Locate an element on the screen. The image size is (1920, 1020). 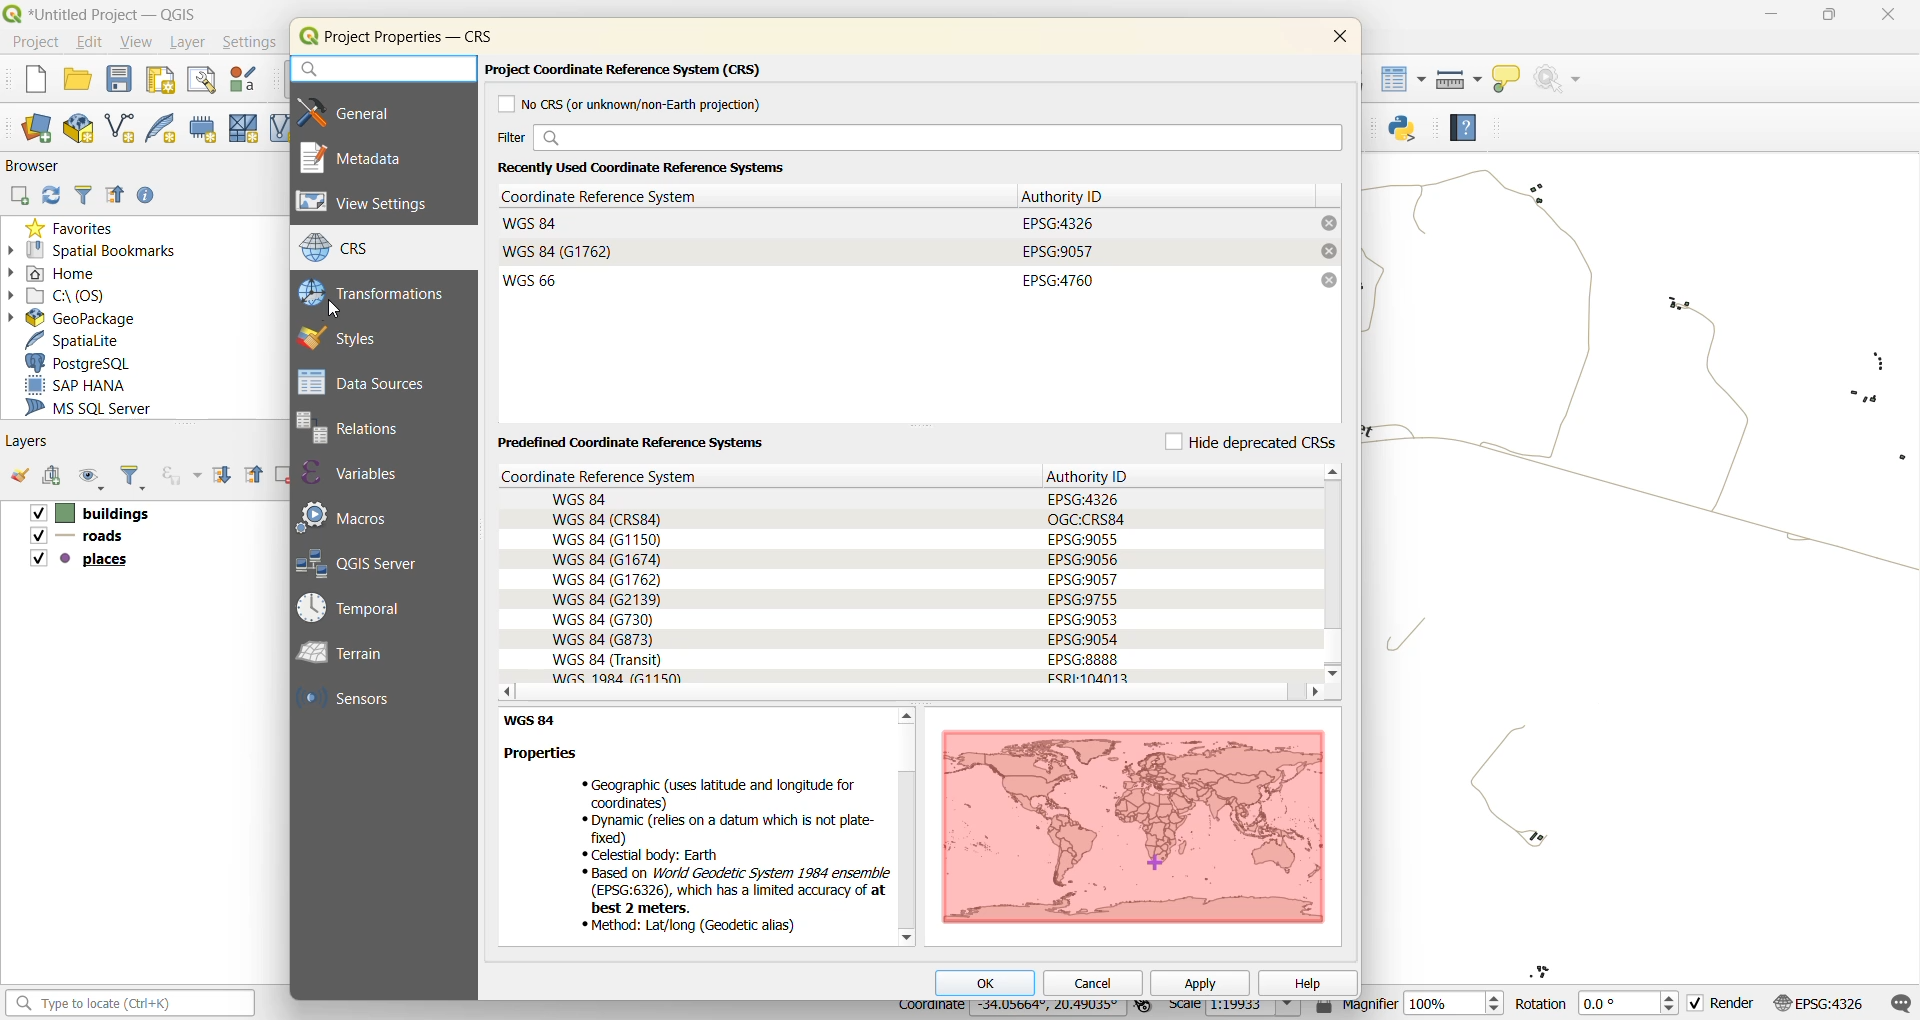
terrain is located at coordinates (357, 655).